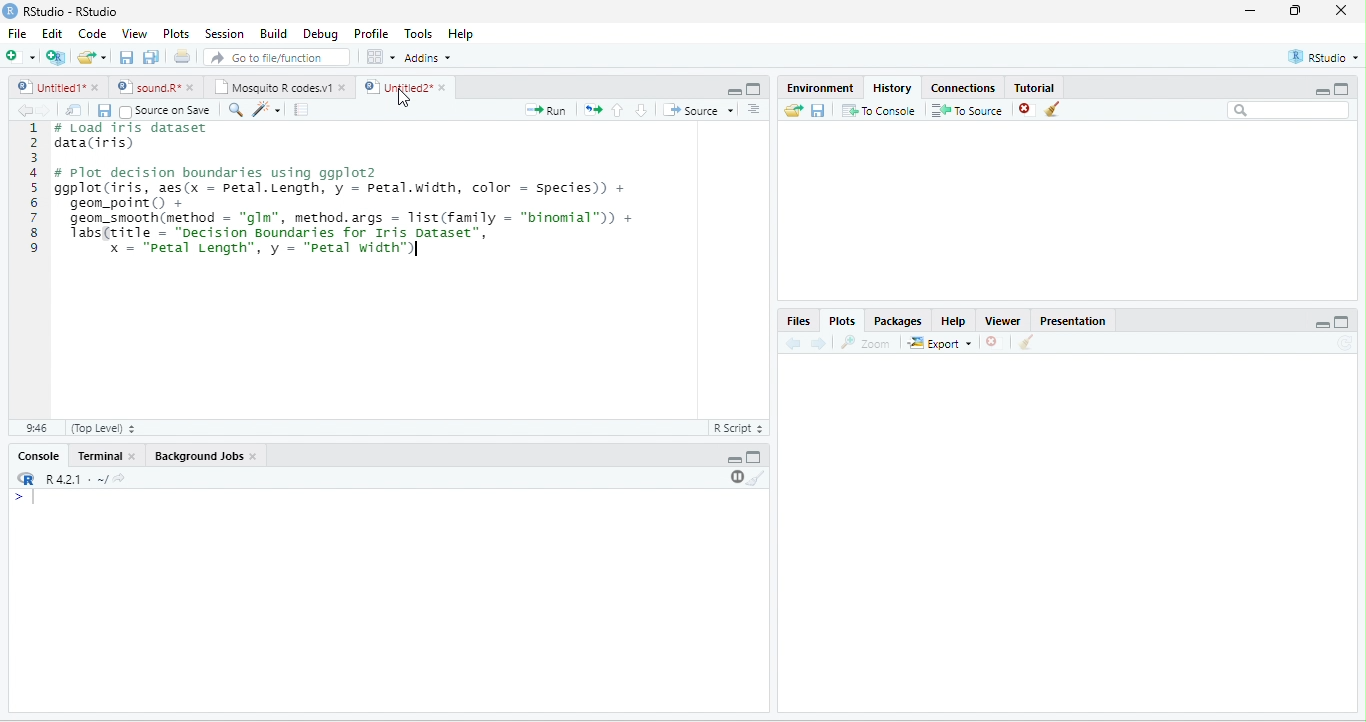 This screenshot has width=1366, height=722. I want to click on RStudio, so click(1324, 57).